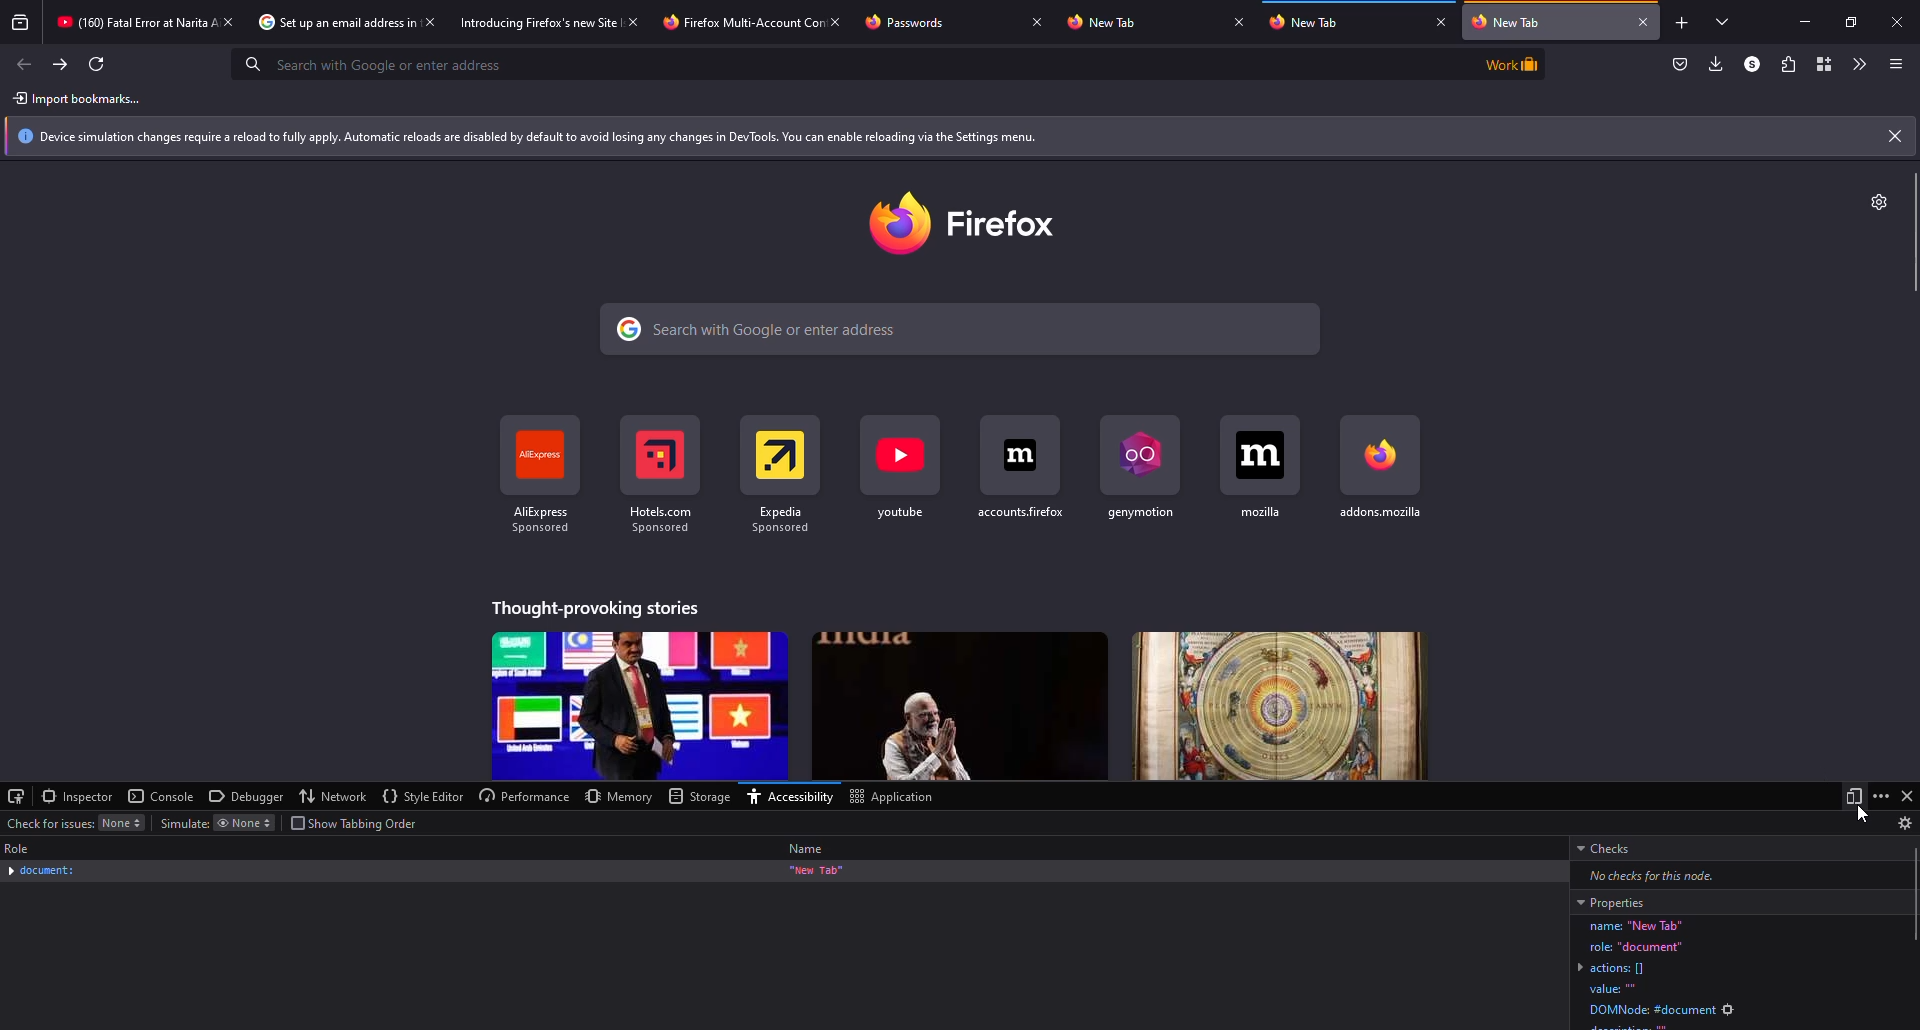 The height and width of the screenshot is (1030, 1920). I want to click on role, so click(20, 848).